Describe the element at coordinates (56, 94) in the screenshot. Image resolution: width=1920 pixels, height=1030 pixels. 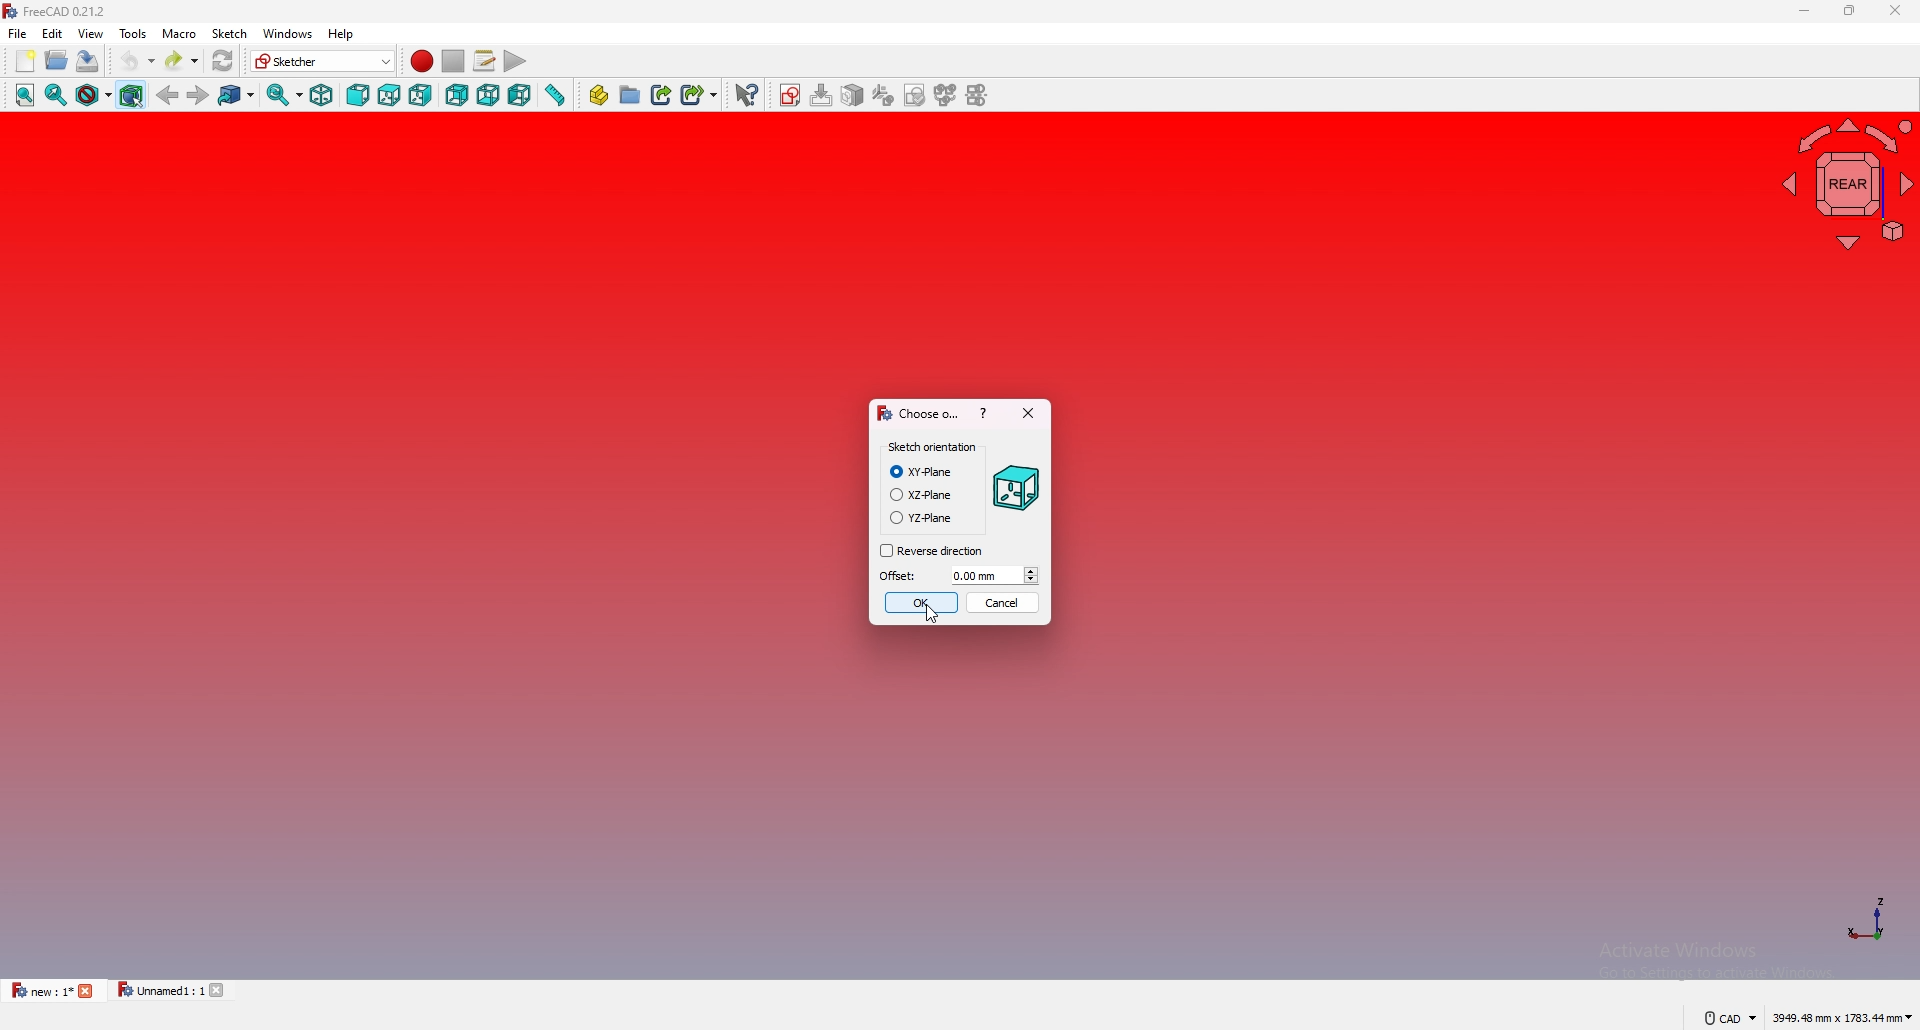
I see `fit selection` at that location.